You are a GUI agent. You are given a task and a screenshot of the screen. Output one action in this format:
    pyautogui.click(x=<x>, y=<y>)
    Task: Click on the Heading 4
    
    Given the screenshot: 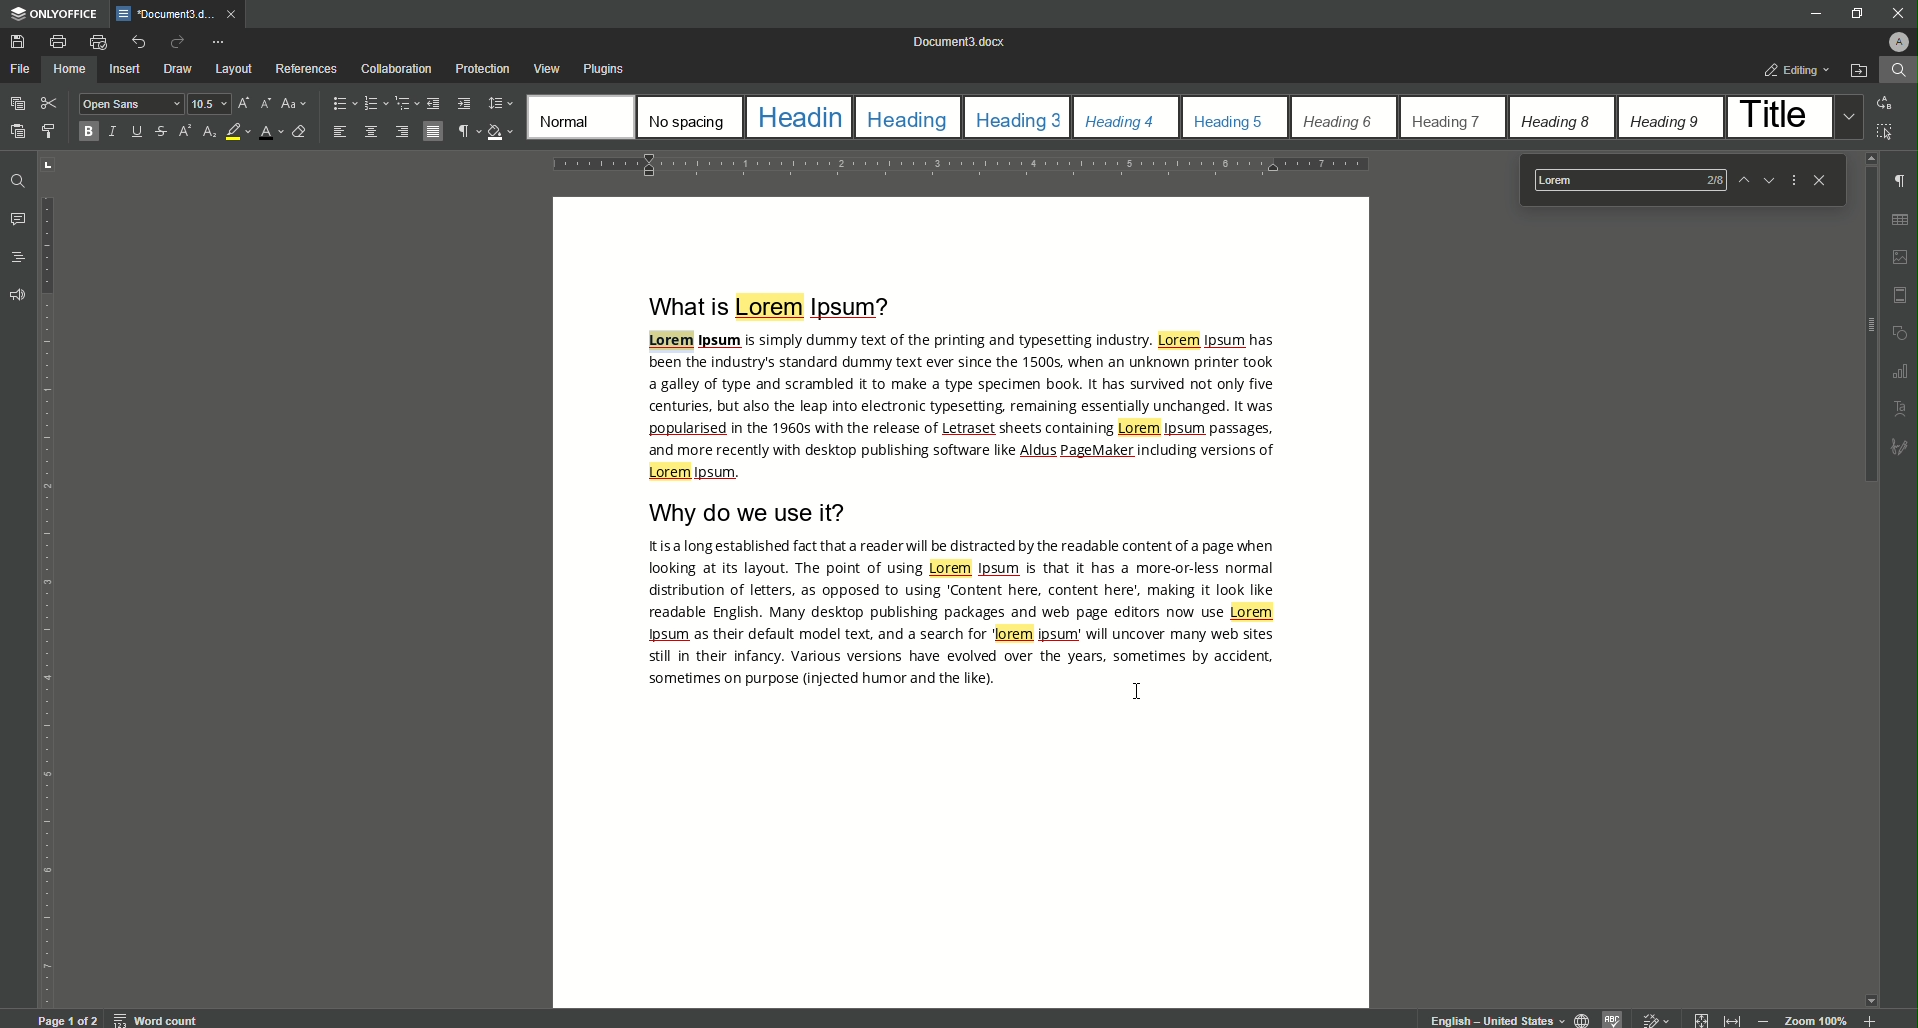 What is the action you would take?
    pyautogui.click(x=1120, y=119)
    